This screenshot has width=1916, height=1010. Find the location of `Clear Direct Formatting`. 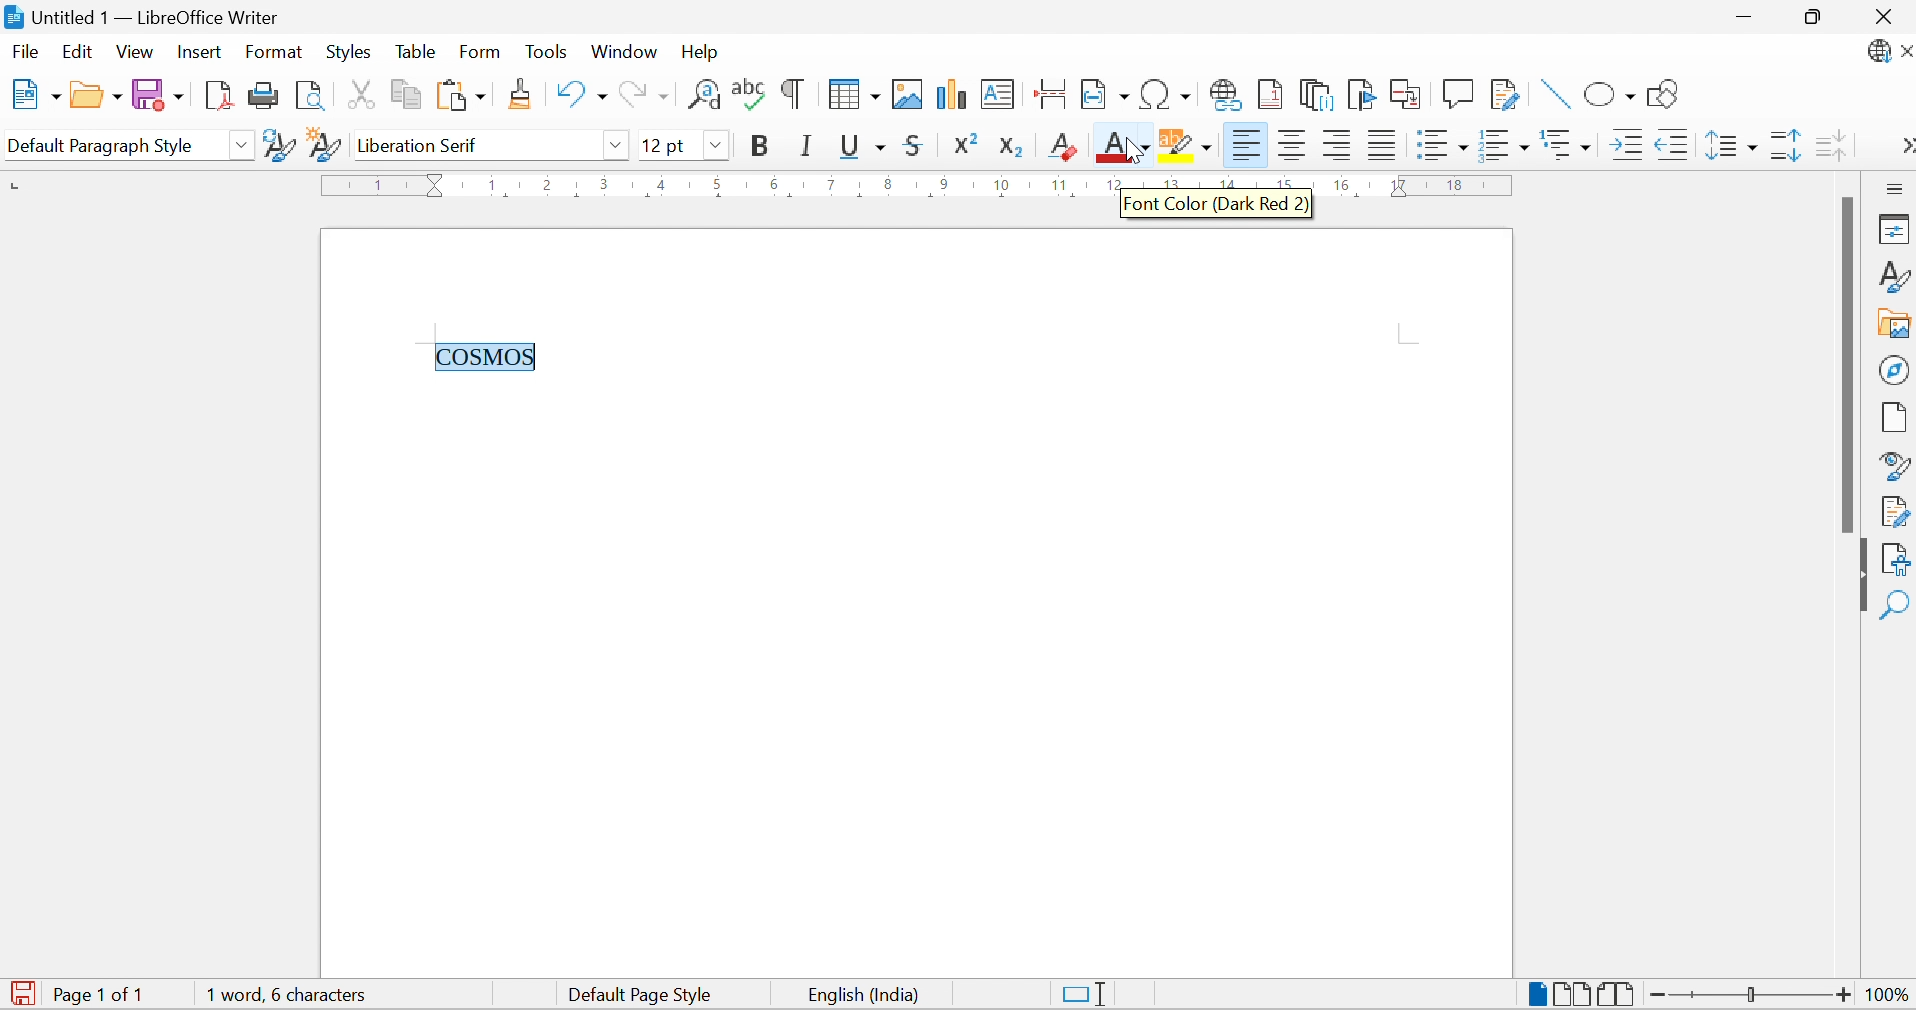

Clear Direct Formatting is located at coordinates (1063, 146).